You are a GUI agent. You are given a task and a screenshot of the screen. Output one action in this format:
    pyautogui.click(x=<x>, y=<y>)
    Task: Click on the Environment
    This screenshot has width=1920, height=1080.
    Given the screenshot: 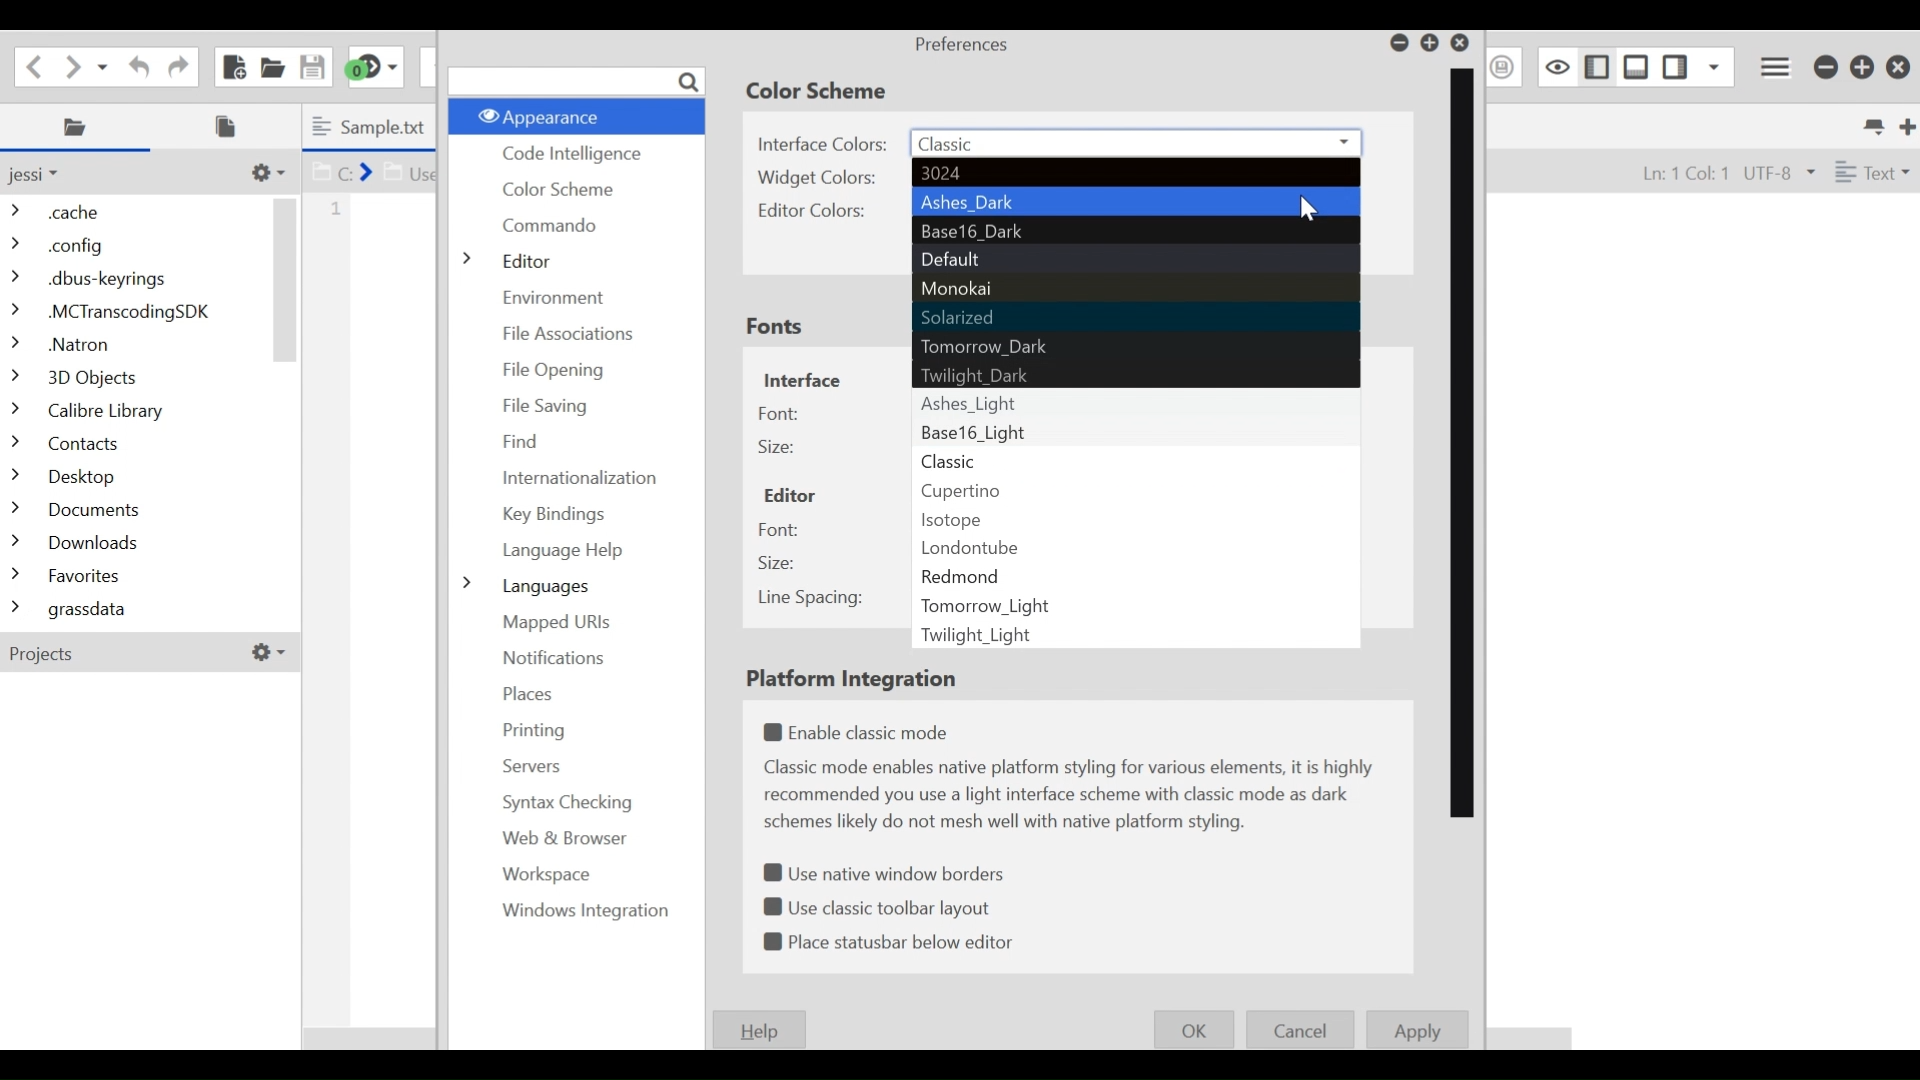 What is the action you would take?
    pyautogui.click(x=560, y=295)
    